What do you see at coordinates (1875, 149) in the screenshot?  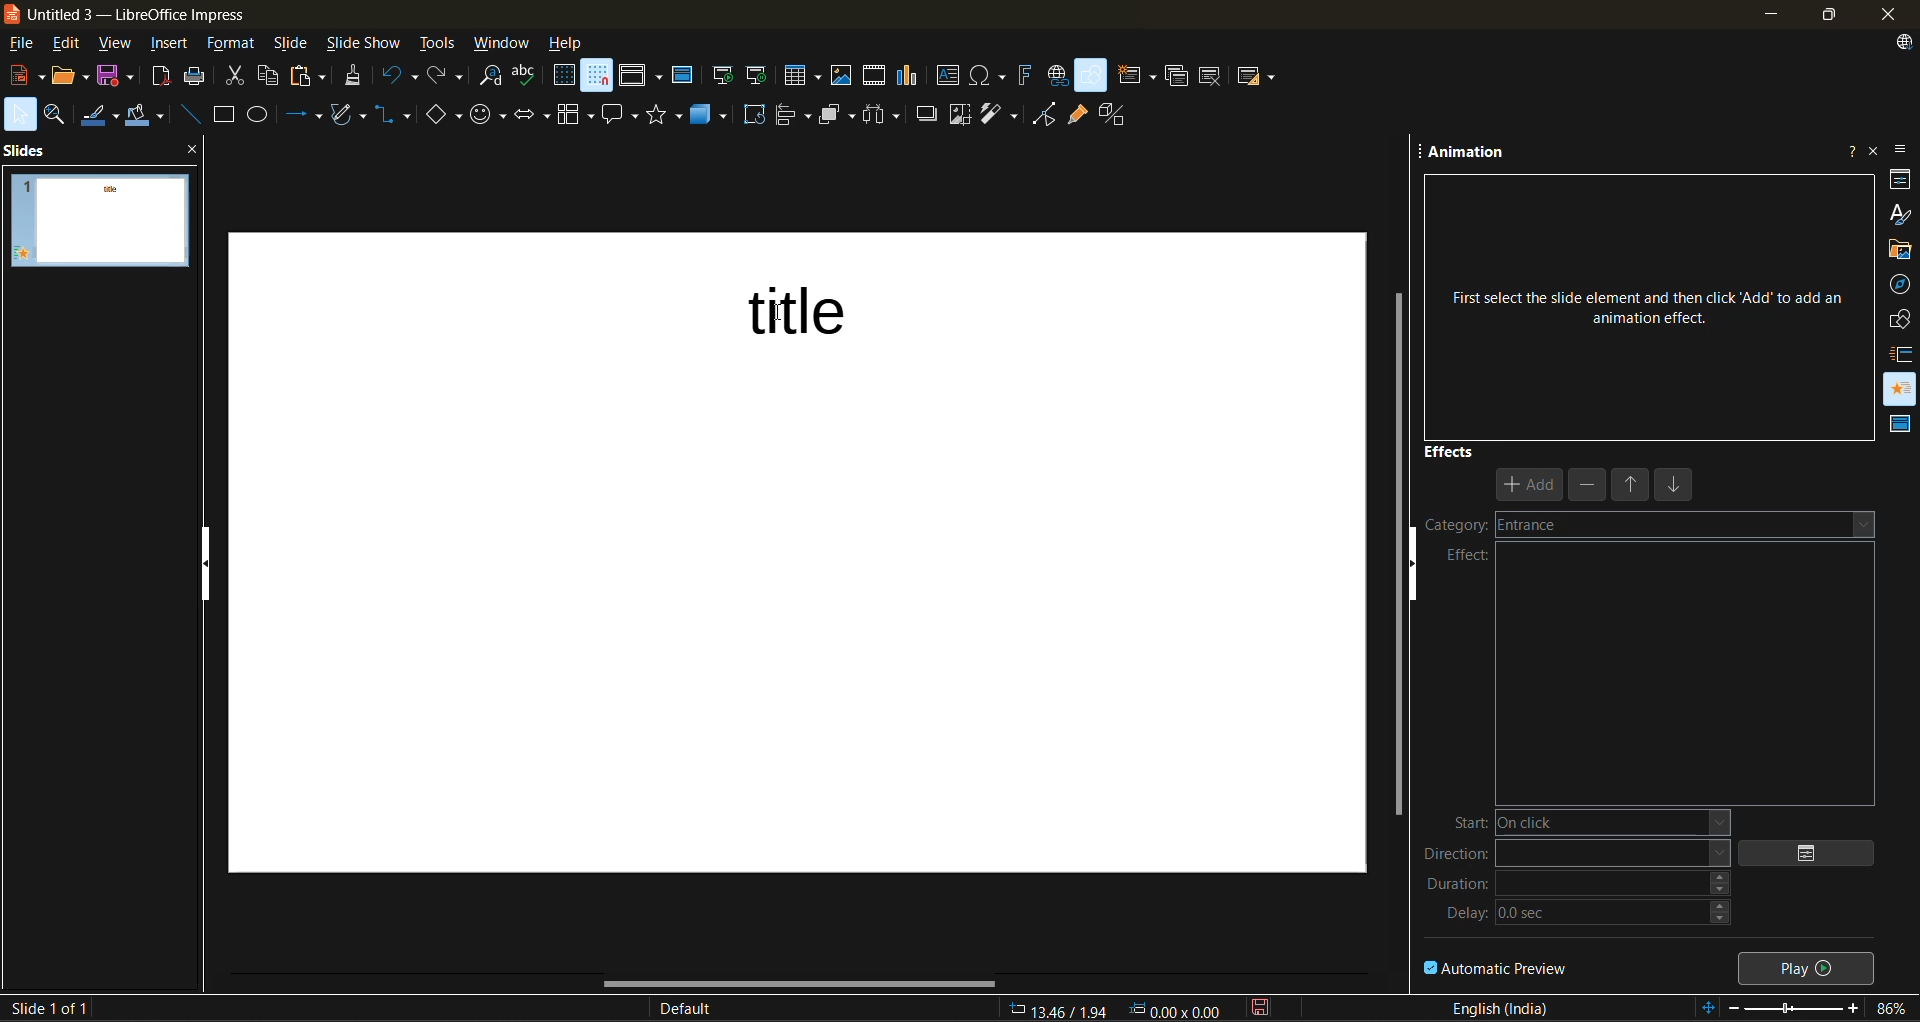 I see `close sidebar deck` at bounding box center [1875, 149].